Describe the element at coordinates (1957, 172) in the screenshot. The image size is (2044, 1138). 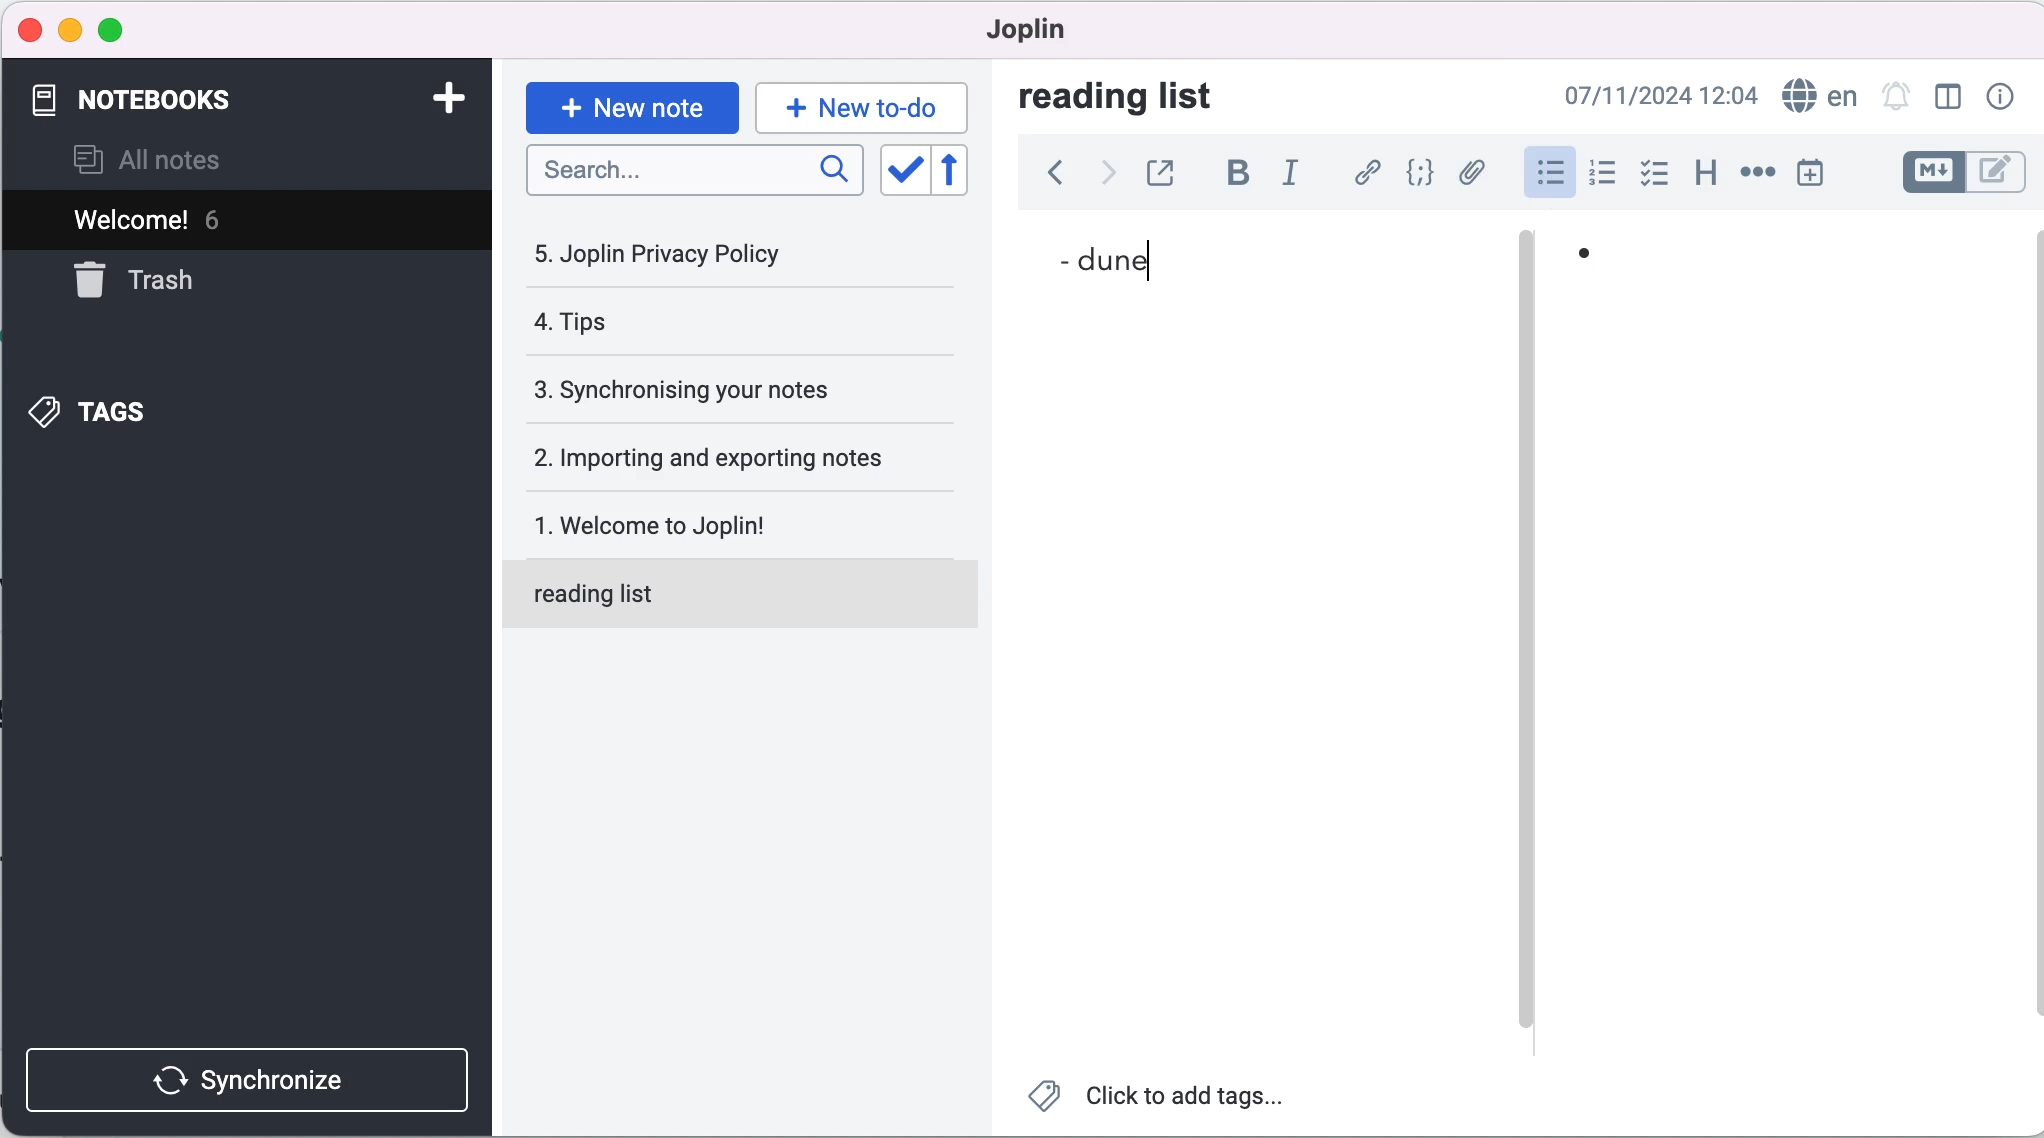
I see `toggle editors` at that location.